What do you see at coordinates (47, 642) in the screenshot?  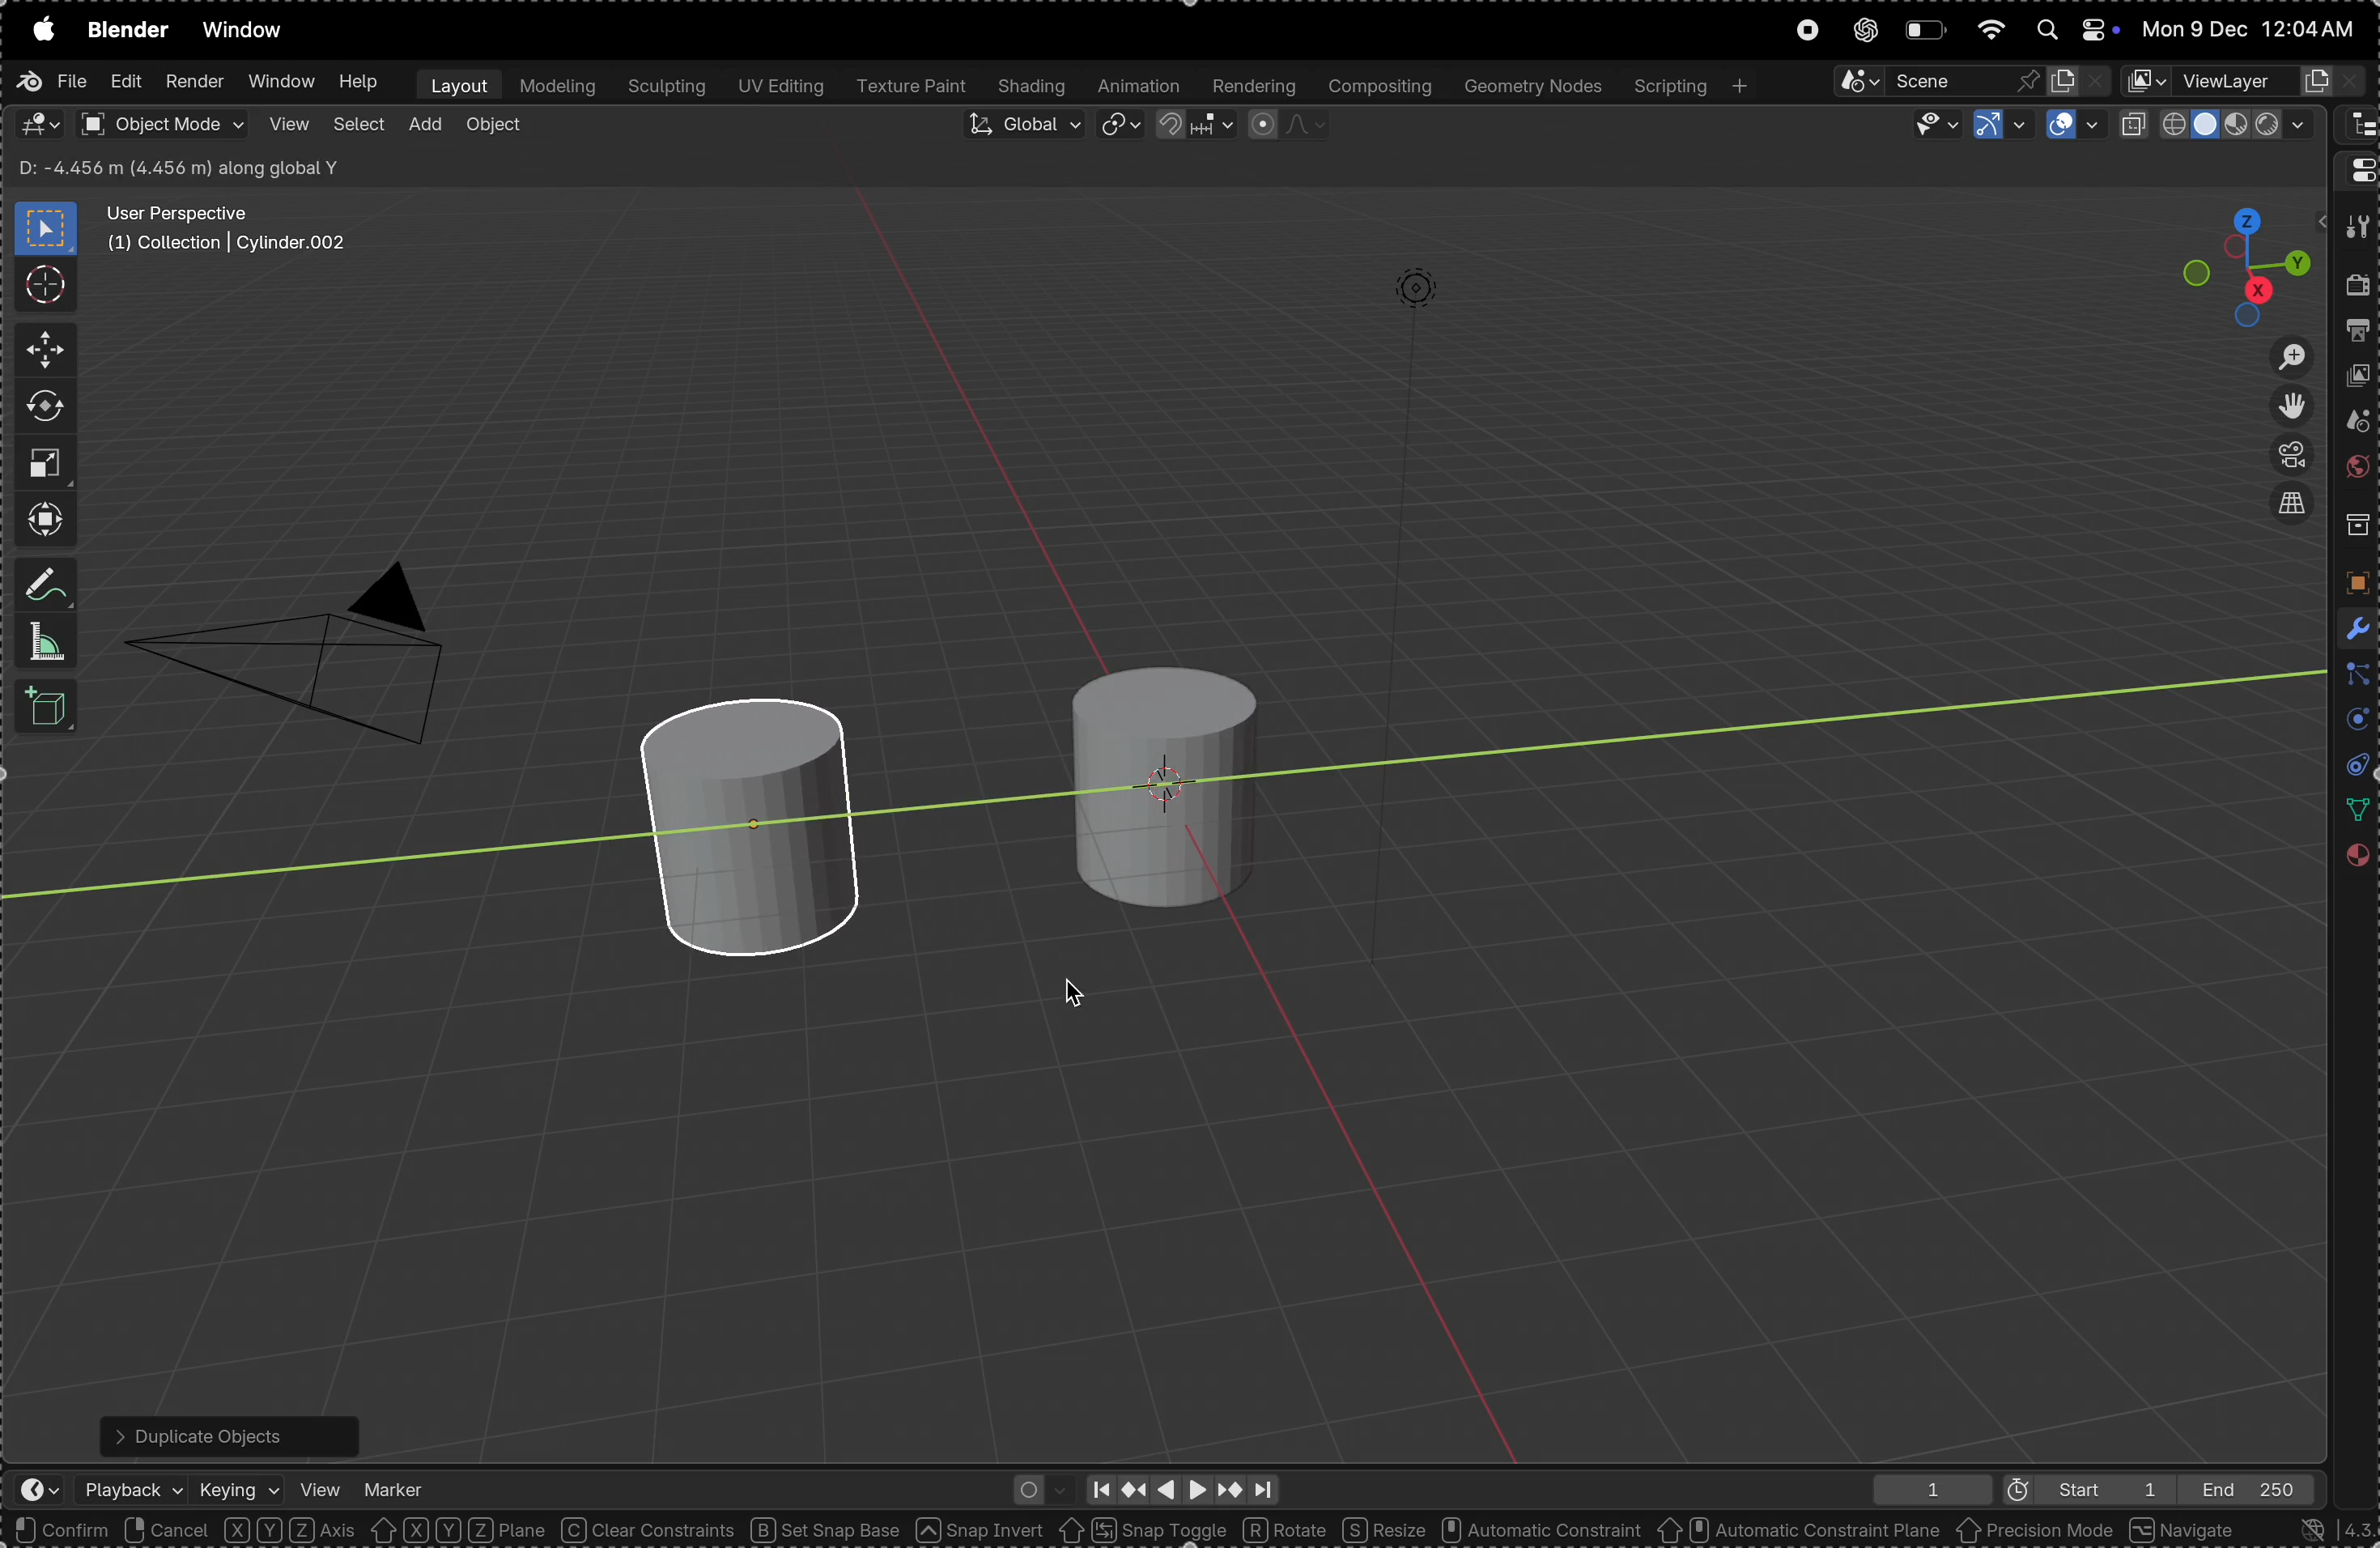 I see `measure` at bounding box center [47, 642].